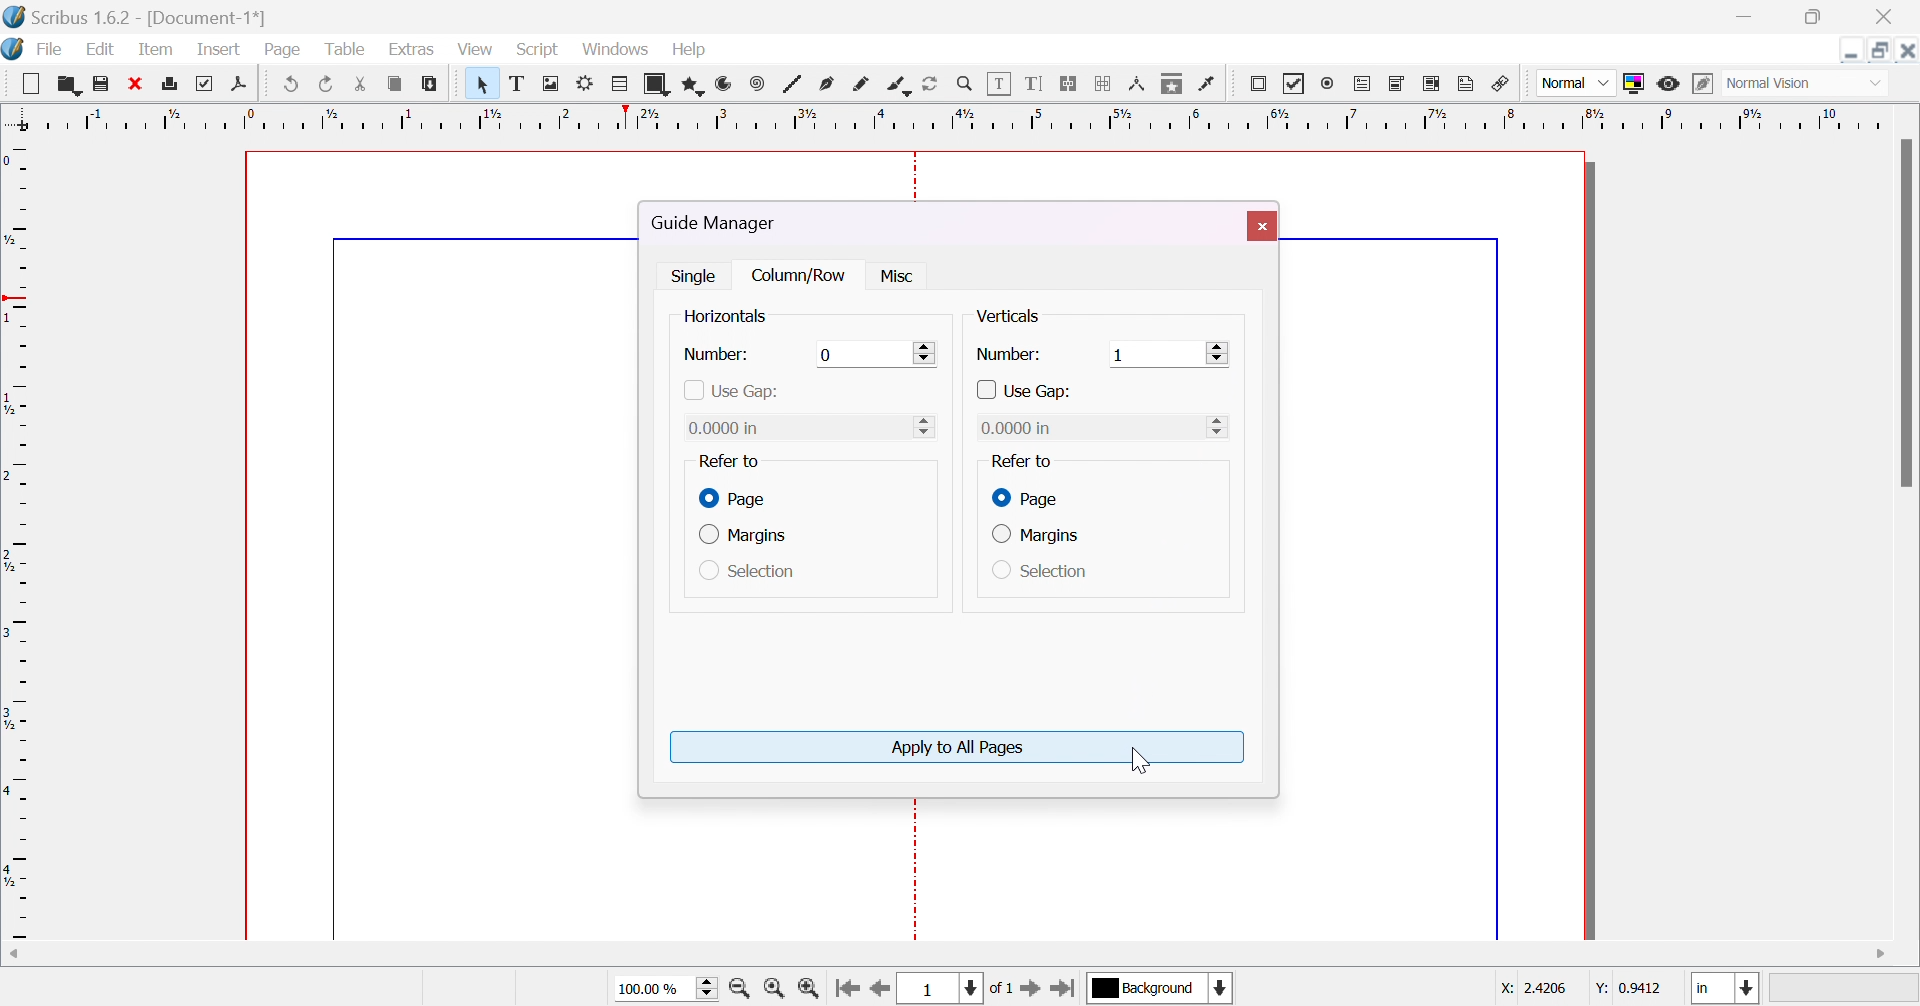 Image resolution: width=1920 pixels, height=1006 pixels. I want to click on slider, so click(928, 351).